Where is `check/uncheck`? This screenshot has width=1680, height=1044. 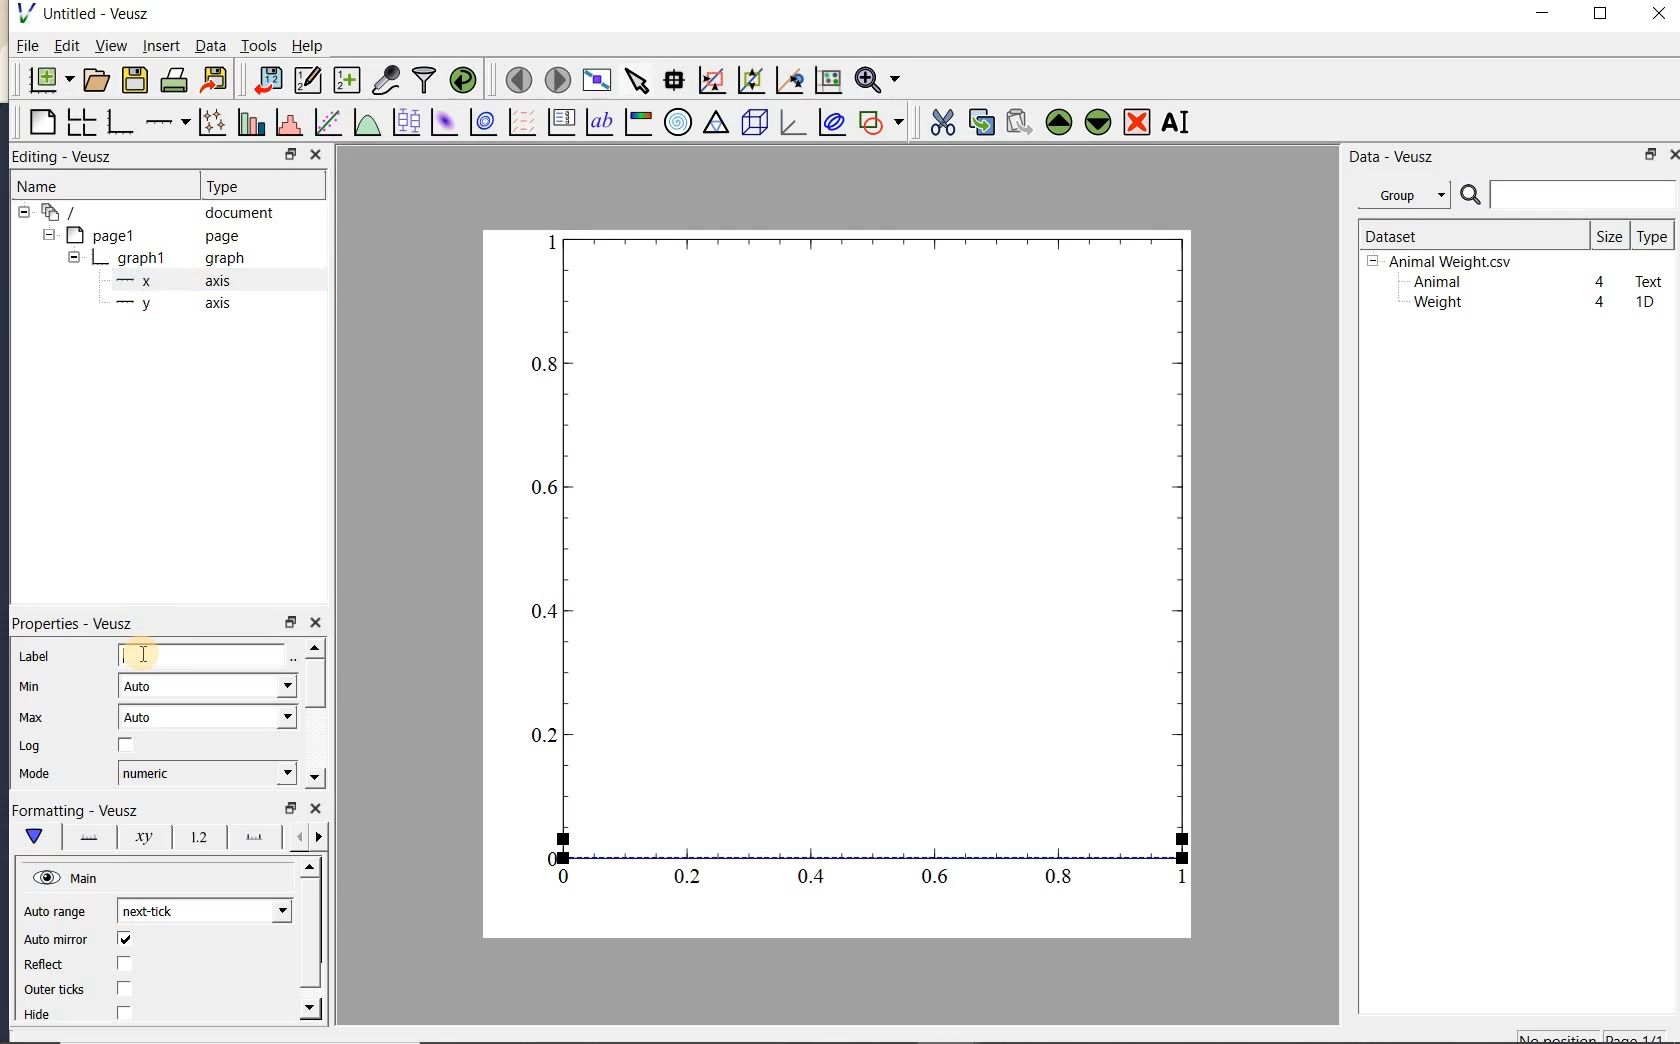
check/uncheck is located at coordinates (123, 1012).